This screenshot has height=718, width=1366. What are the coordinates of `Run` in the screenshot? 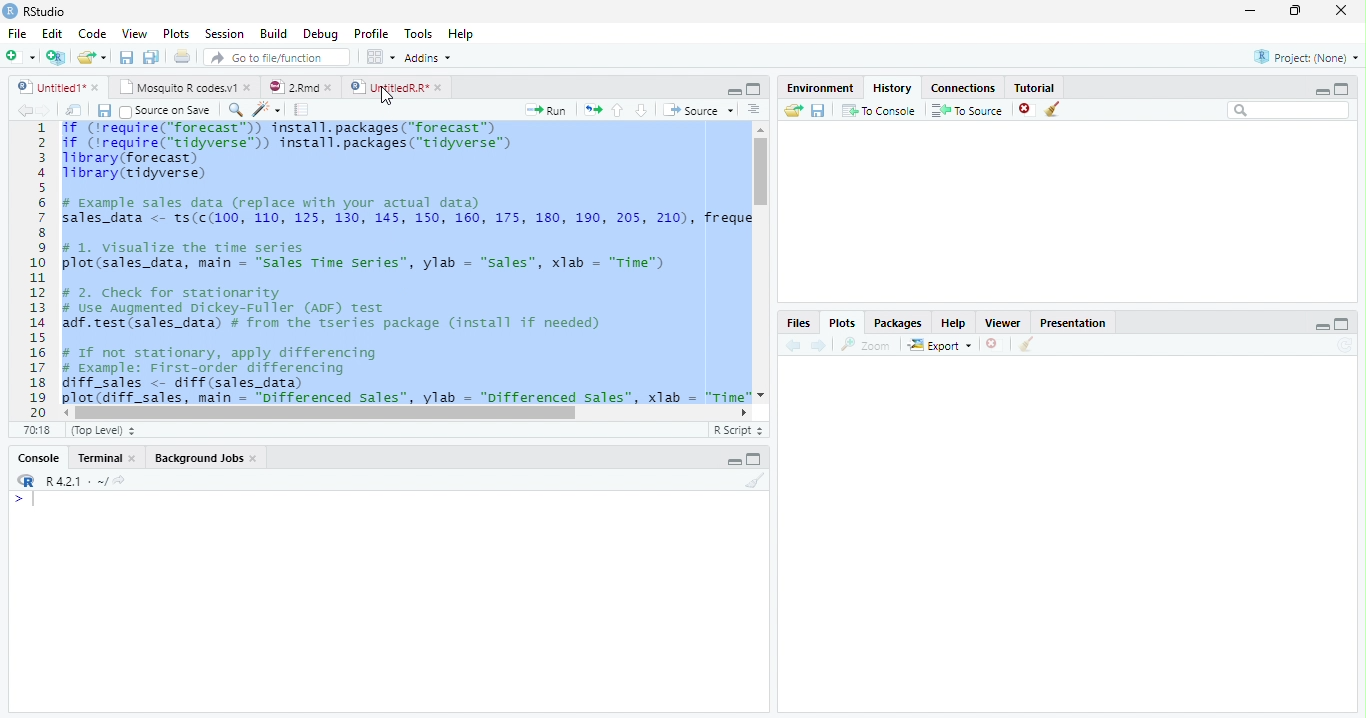 It's located at (542, 111).